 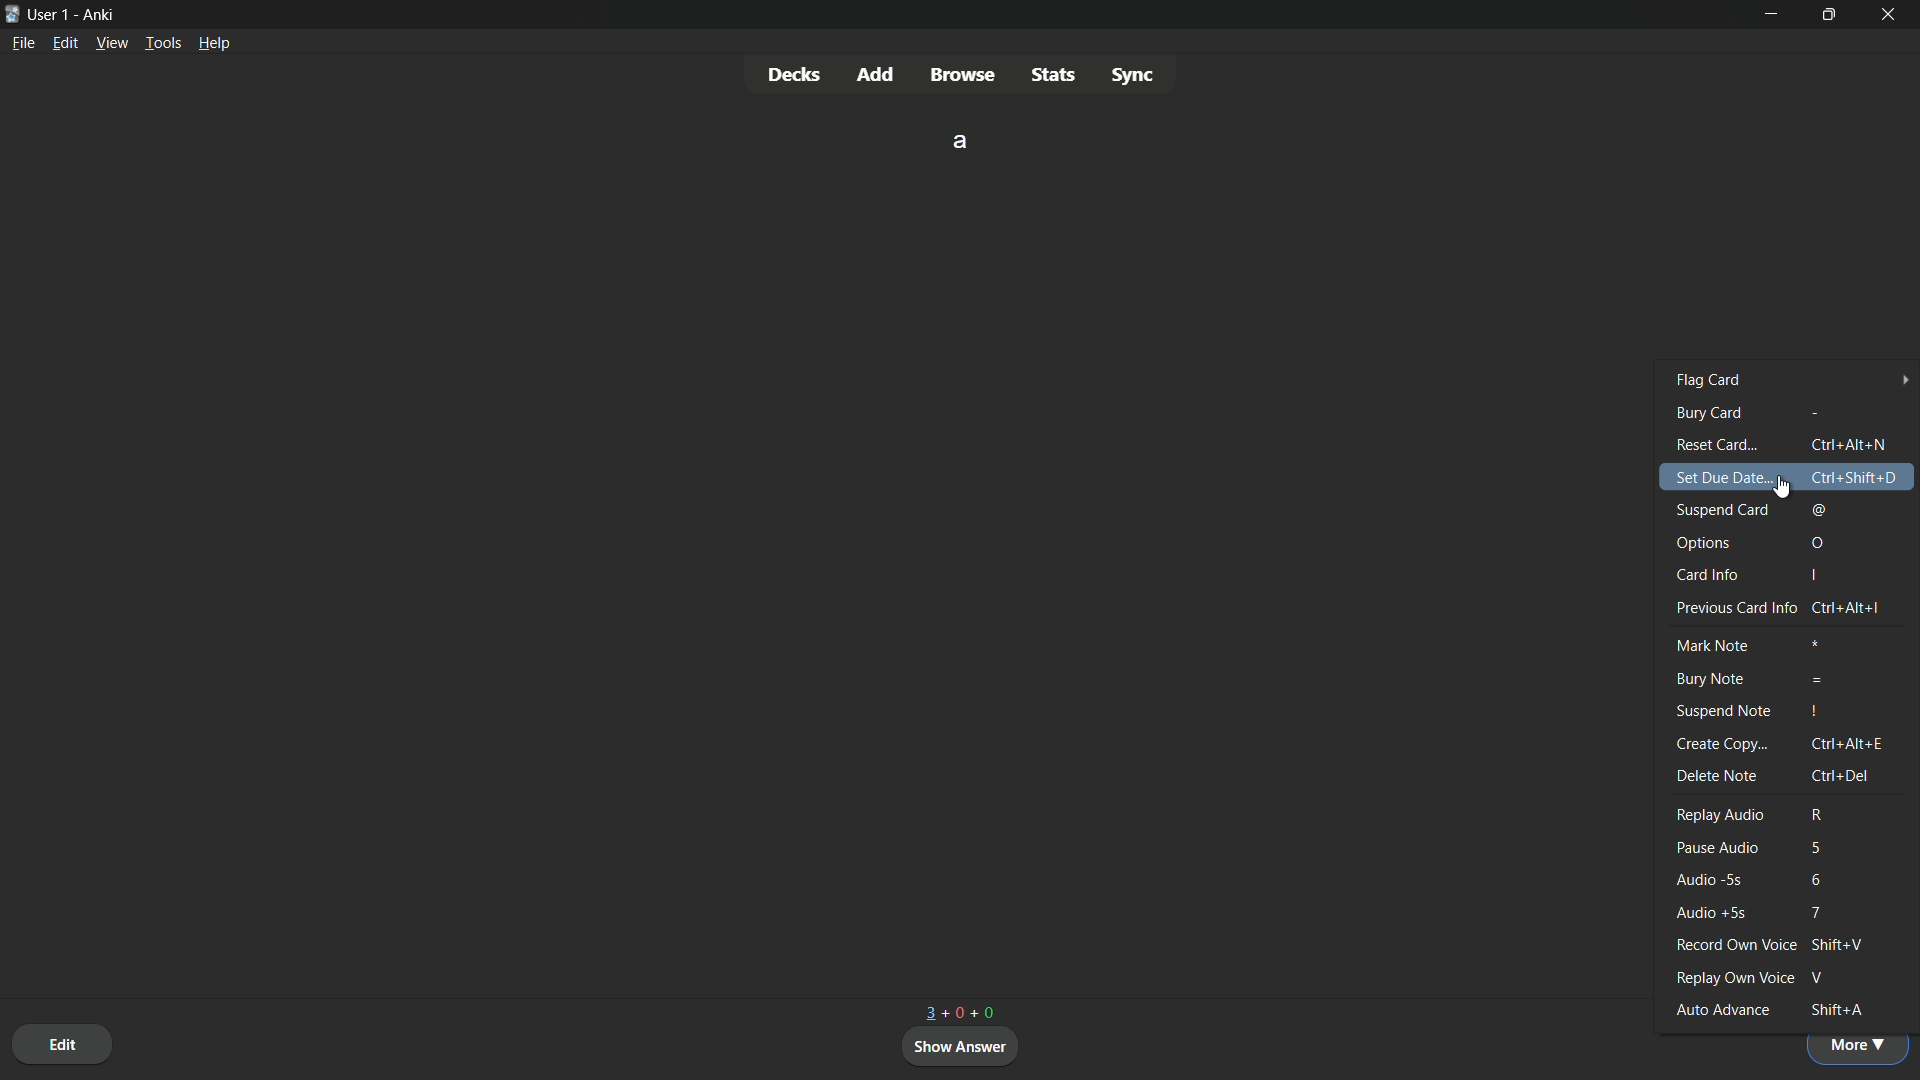 I want to click on options, so click(x=1703, y=543).